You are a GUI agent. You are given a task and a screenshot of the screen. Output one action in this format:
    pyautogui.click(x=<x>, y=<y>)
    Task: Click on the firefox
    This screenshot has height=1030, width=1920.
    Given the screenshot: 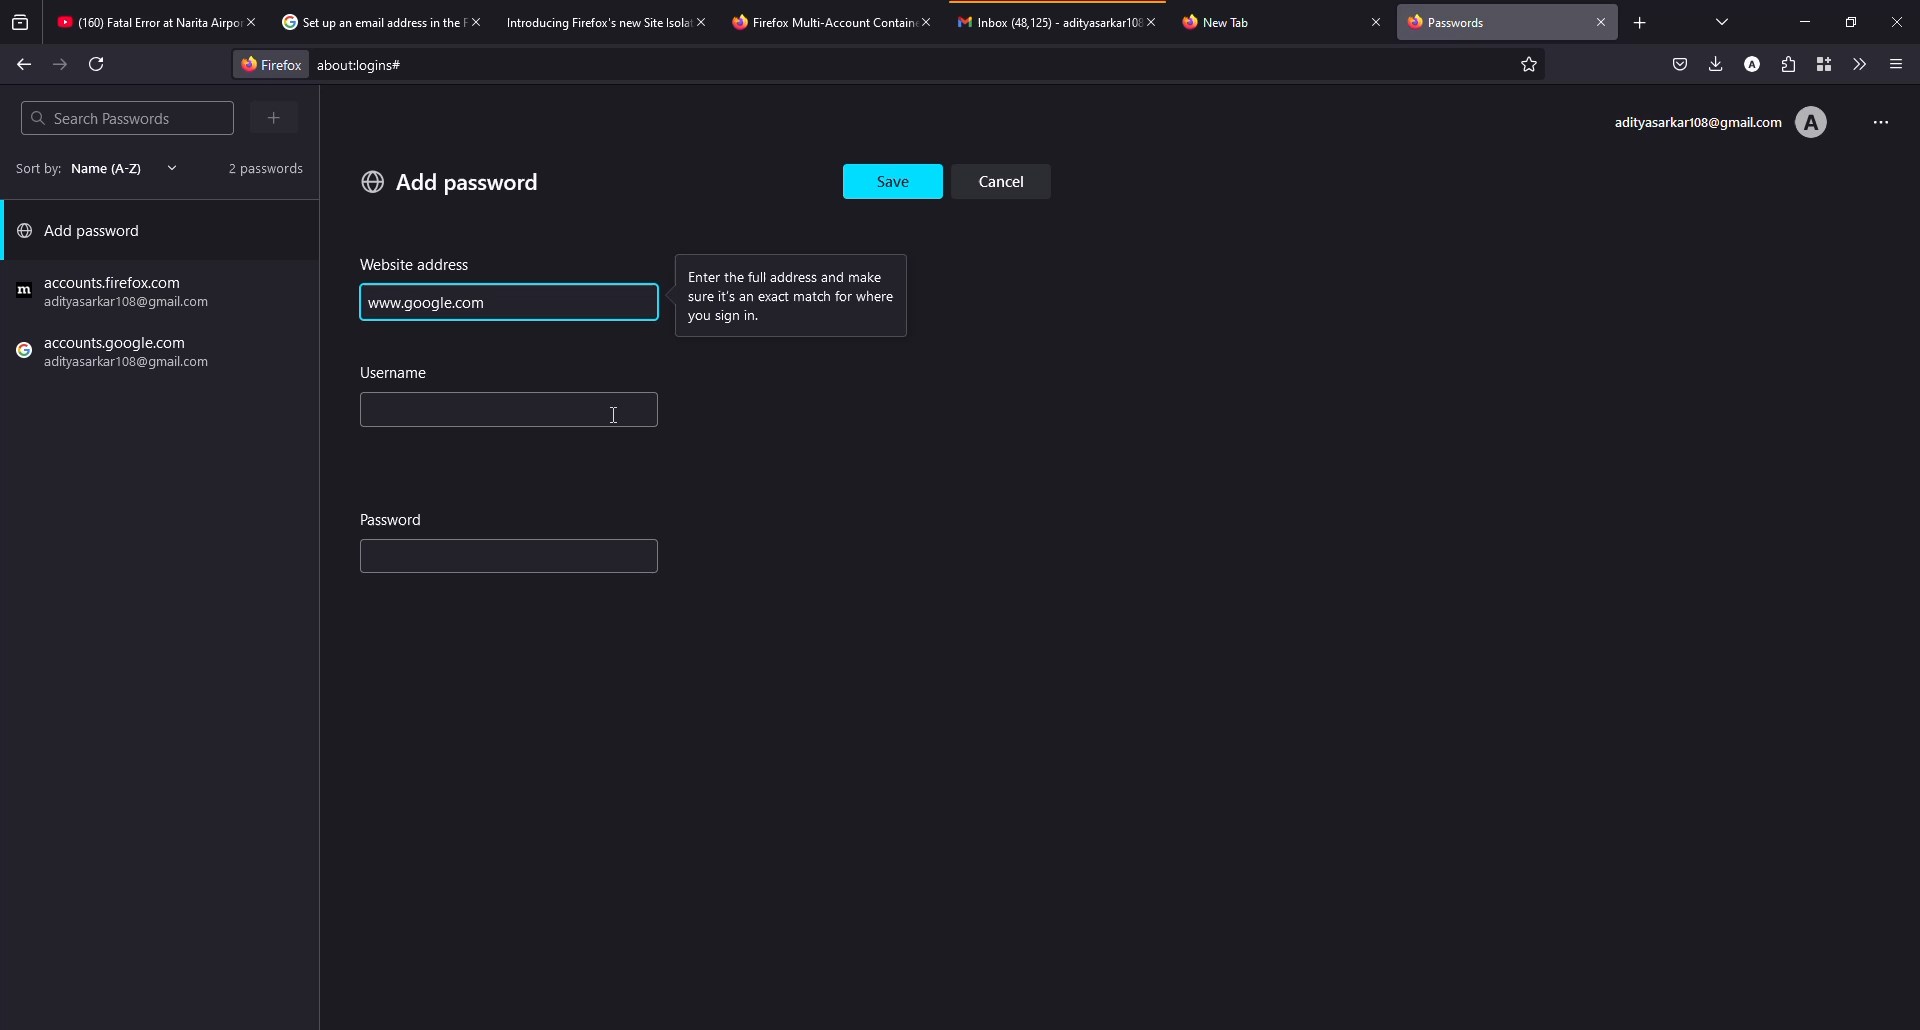 What is the action you would take?
    pyautogui.click(x=265, y=63)
    